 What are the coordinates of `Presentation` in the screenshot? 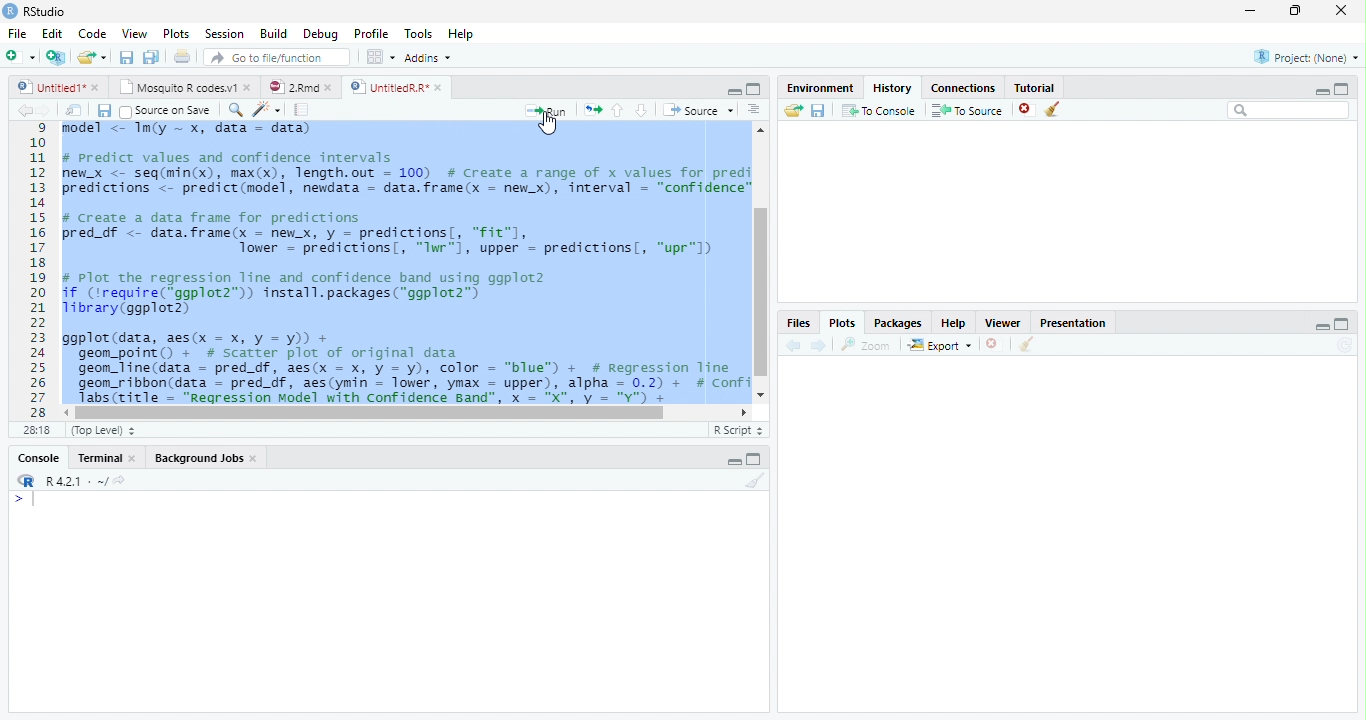 It's located at (1072, 323).